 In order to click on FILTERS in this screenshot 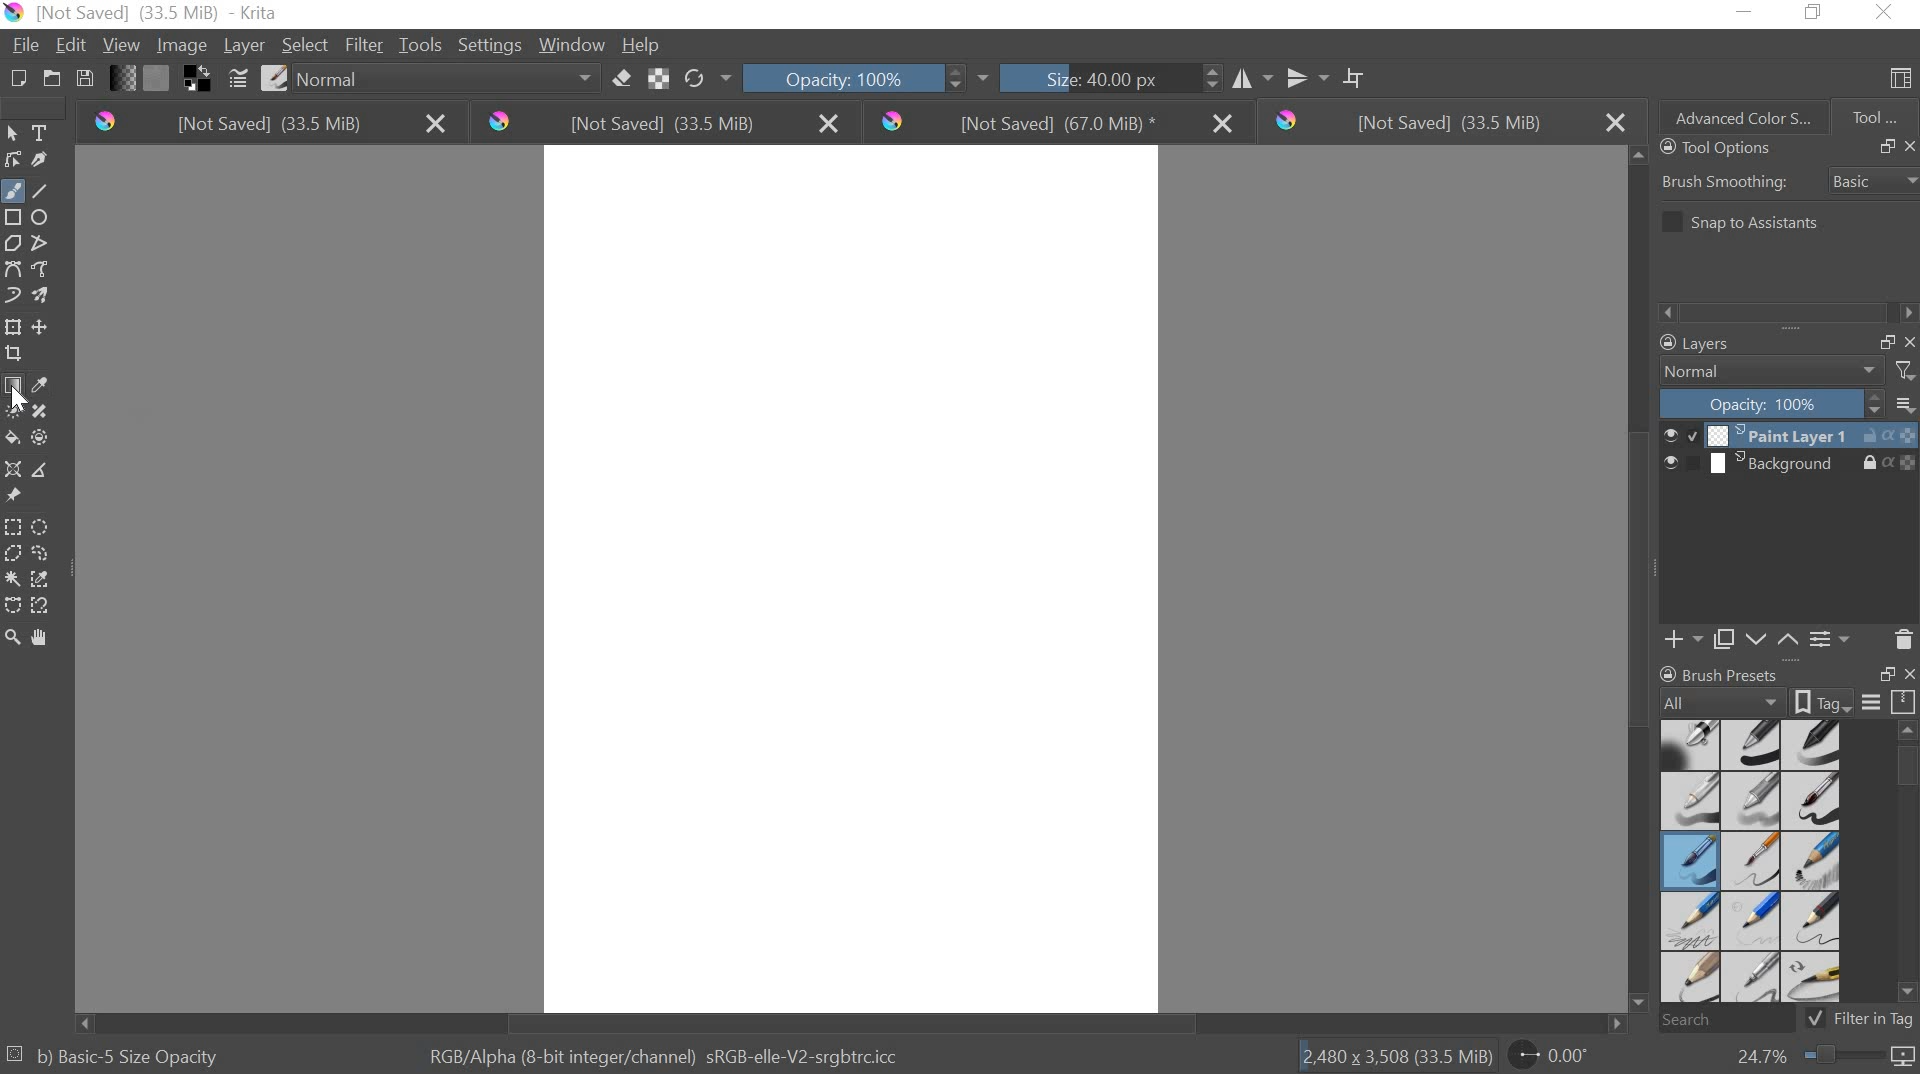, I will do `click(1904, 370)`.